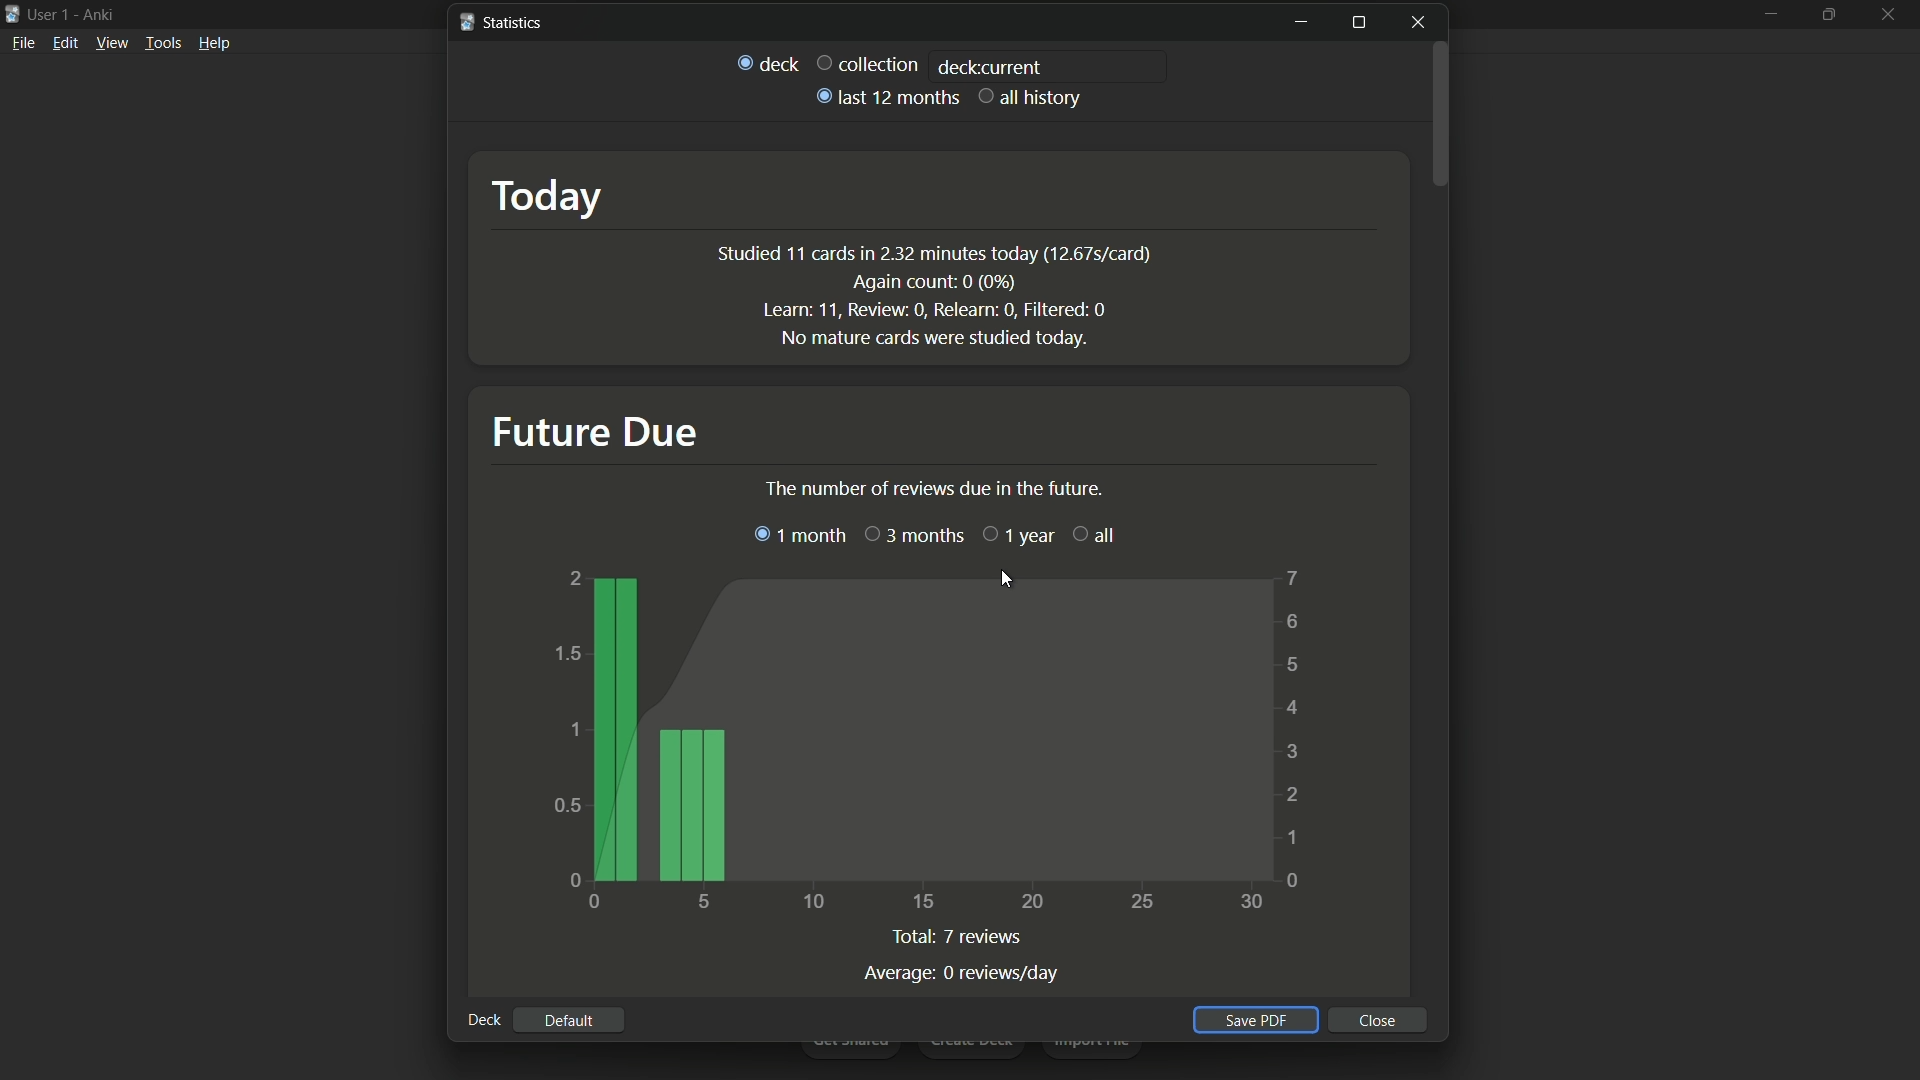 This screenshot has width=1920, height=1080. What do you see at coordinates (51, 14) in the screenshot?
I see `user 1` at bounding box center [51, 14].